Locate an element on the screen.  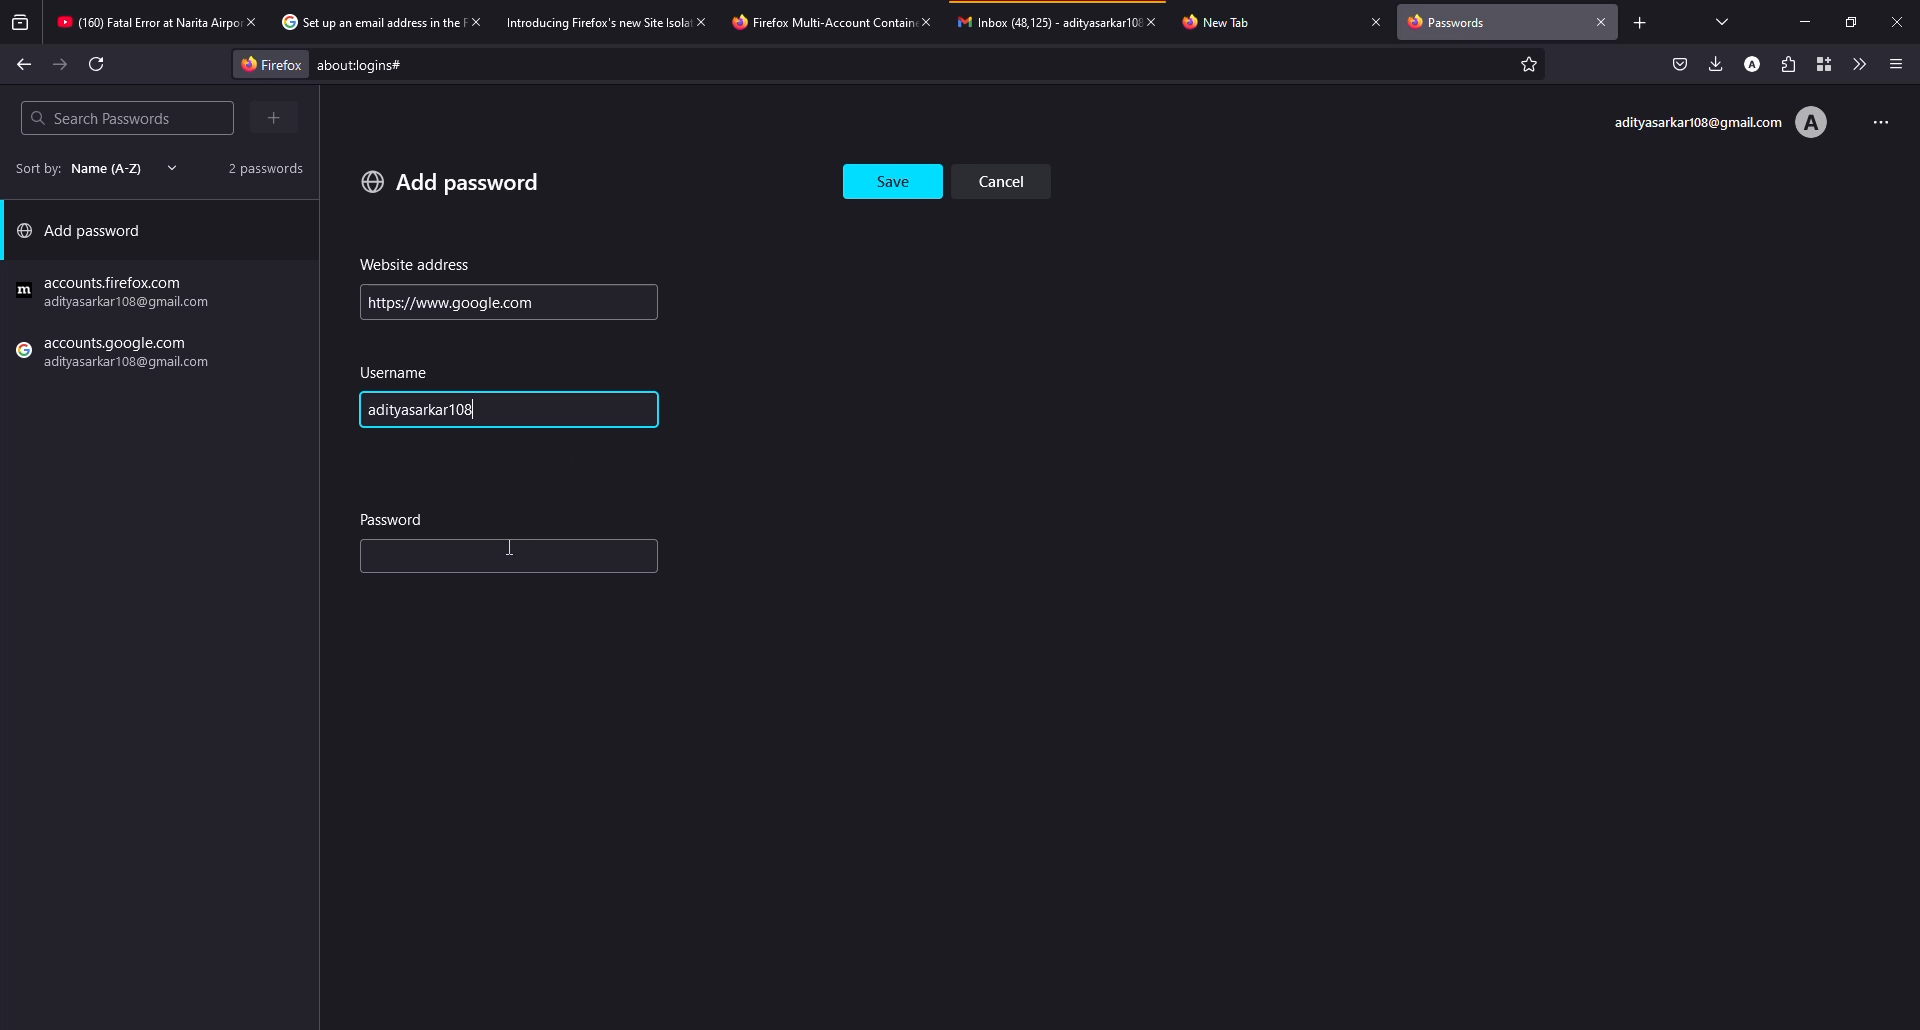
cursor is located at coordinates (515, 545).